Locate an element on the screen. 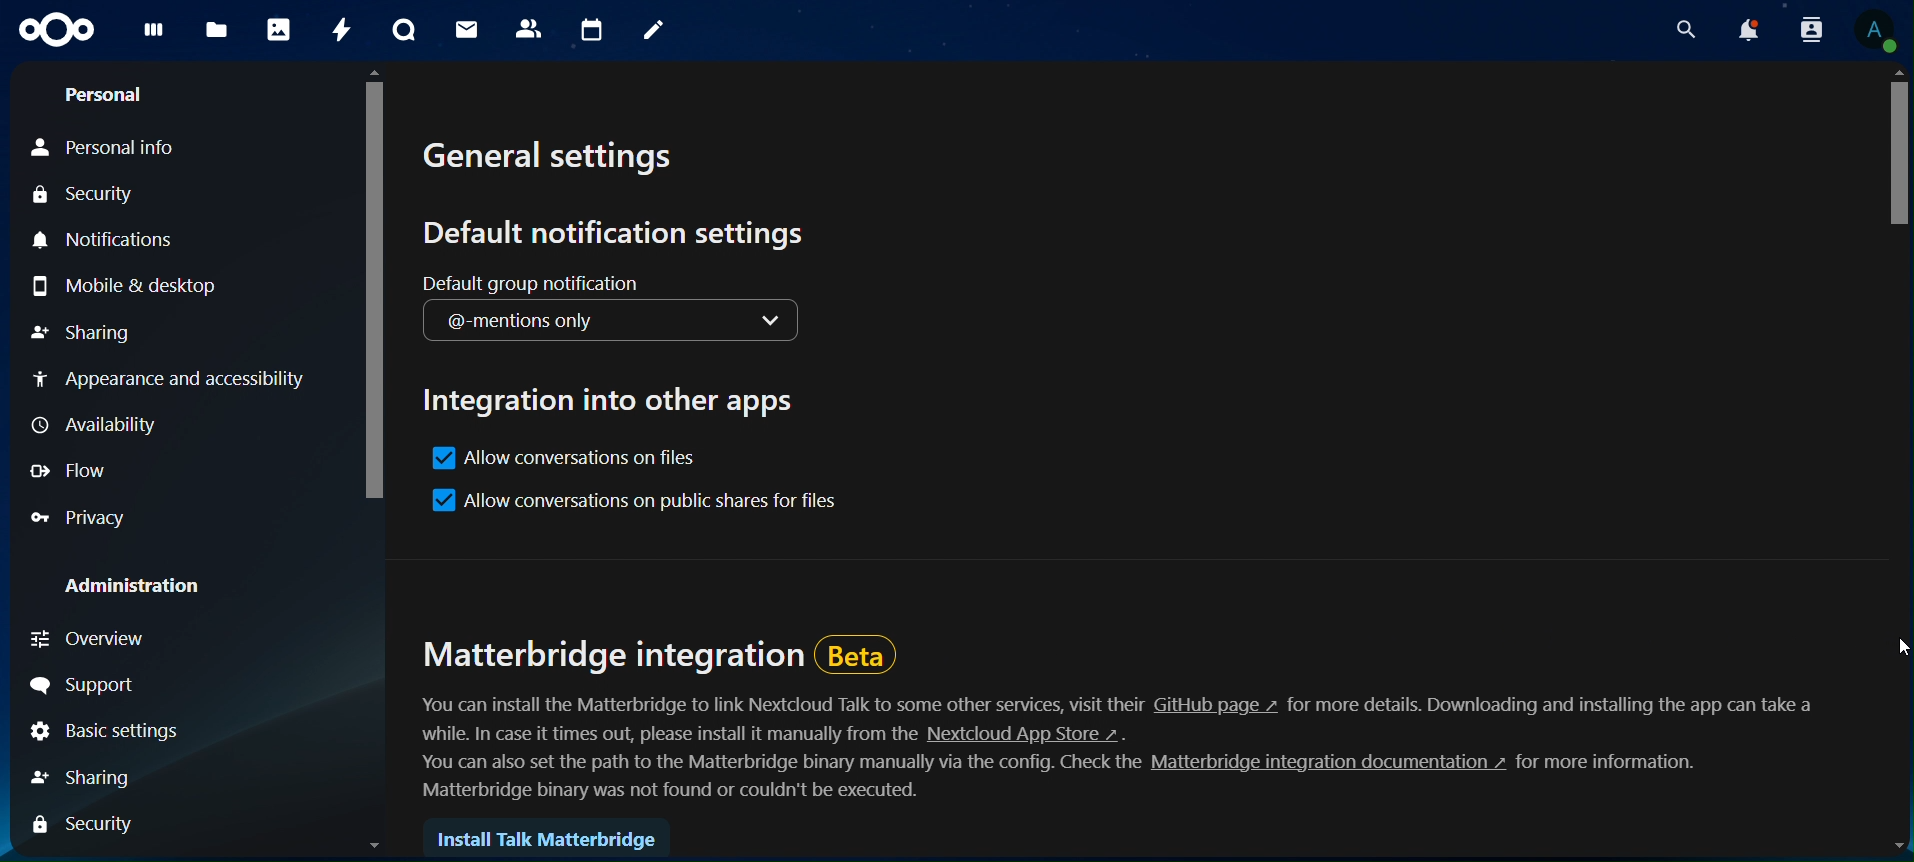 The height and width of the screenshot is (862, 1914). Notifications is located at coordinates (103, 240).